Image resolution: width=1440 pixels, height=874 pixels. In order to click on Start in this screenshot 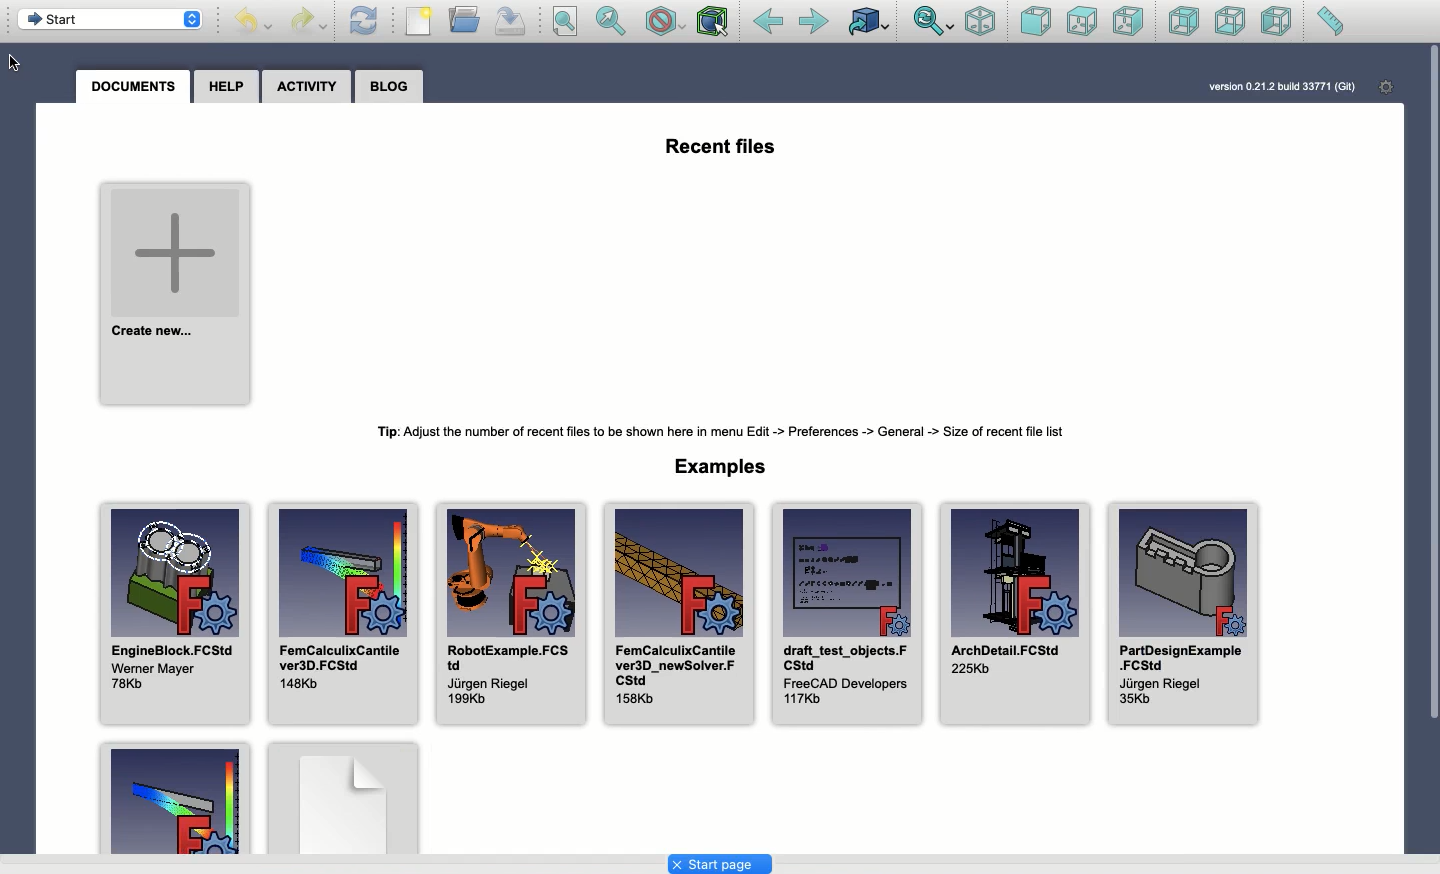, I will do `click(109, 19)`.